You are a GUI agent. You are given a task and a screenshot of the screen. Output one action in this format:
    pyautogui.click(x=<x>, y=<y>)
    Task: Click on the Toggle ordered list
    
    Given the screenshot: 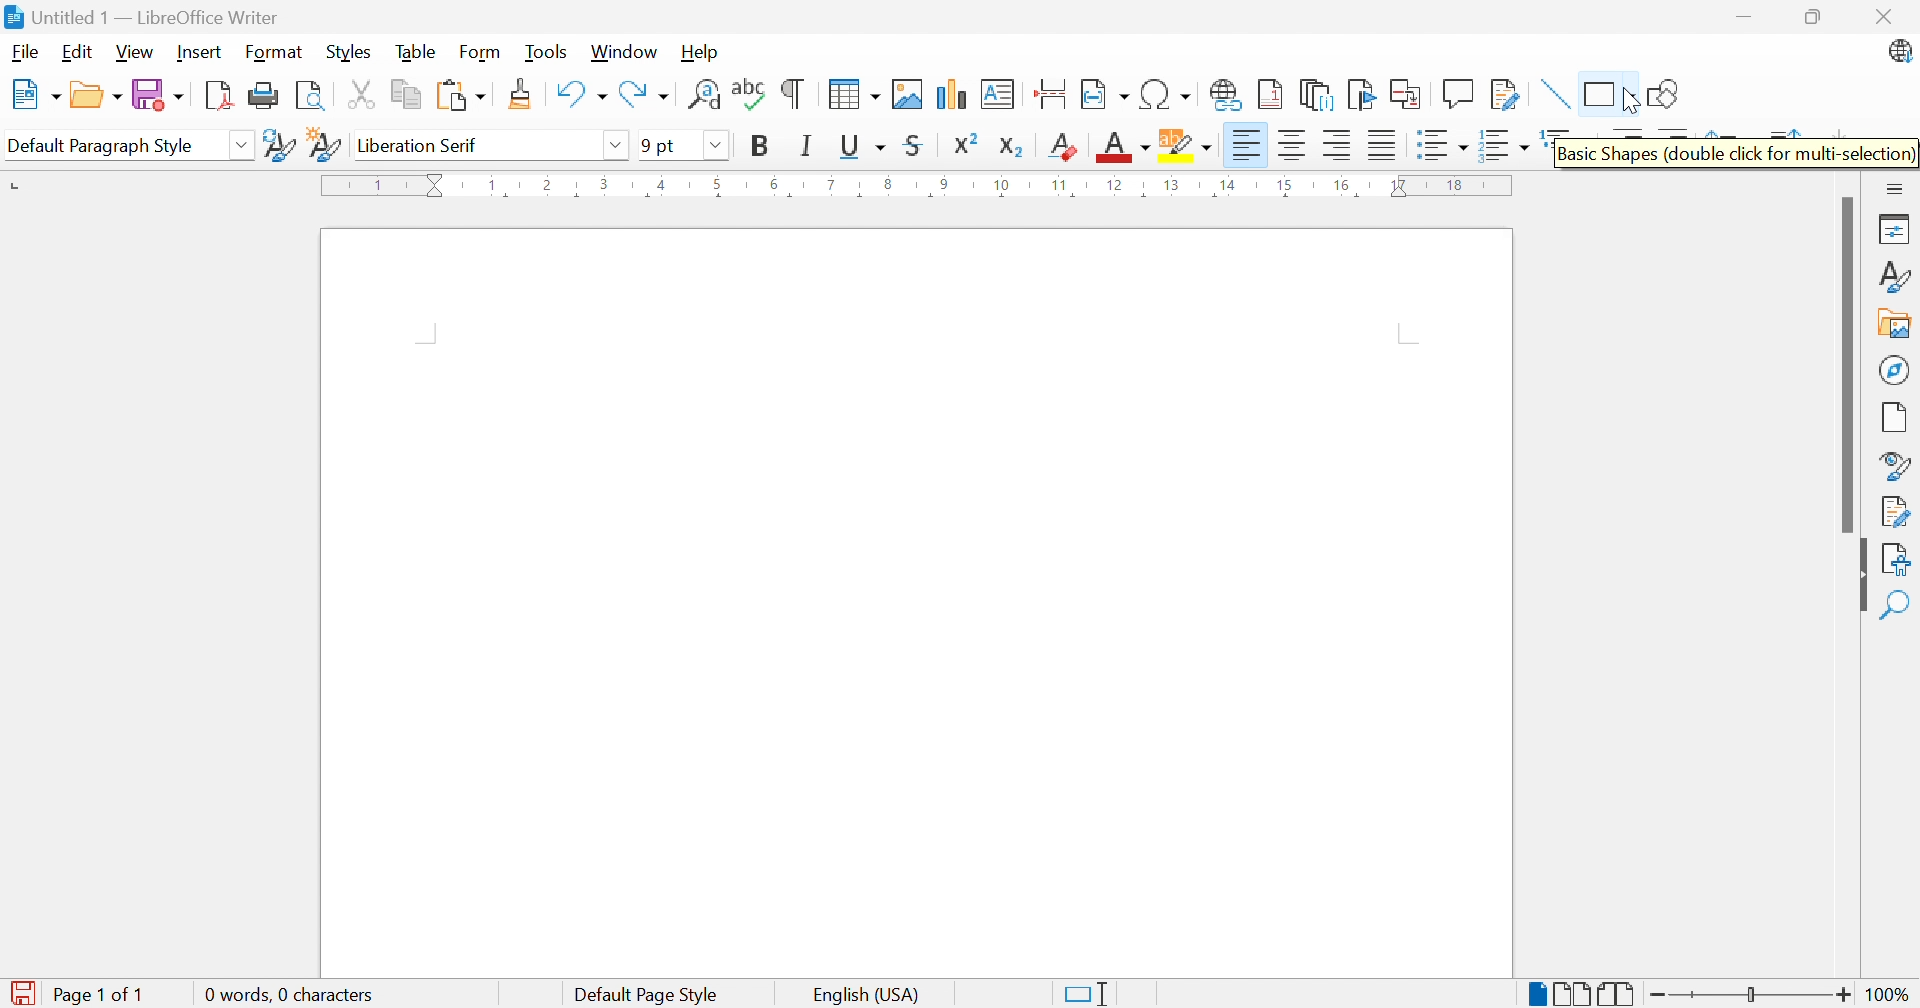 What is the action you would take?
    pyautogui.click(x=1505, y=148)
    